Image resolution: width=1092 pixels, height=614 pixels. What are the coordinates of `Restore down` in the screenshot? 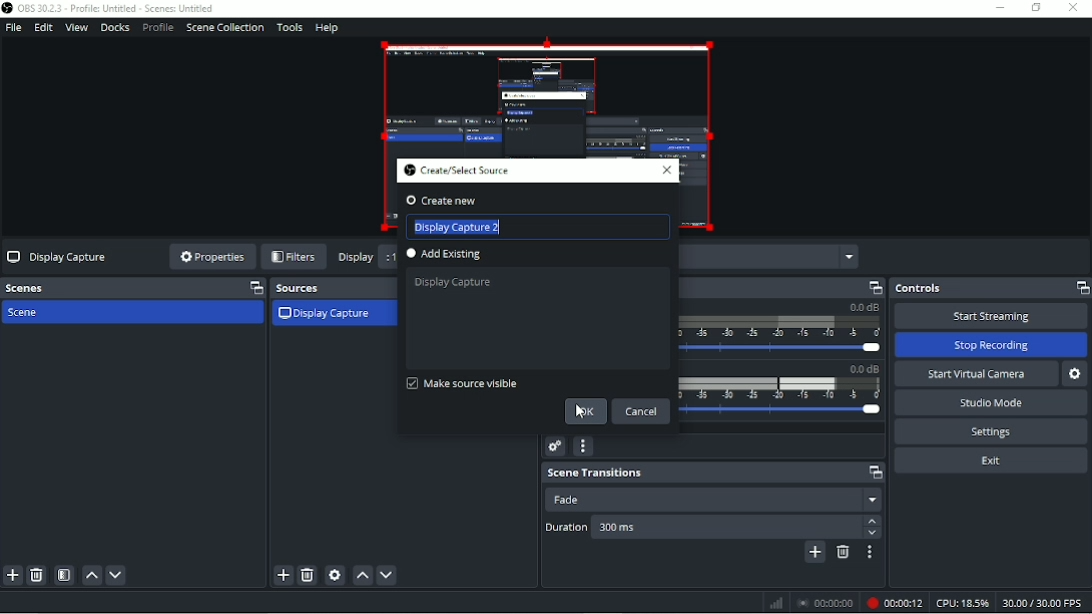 It's located at (1036, 8).